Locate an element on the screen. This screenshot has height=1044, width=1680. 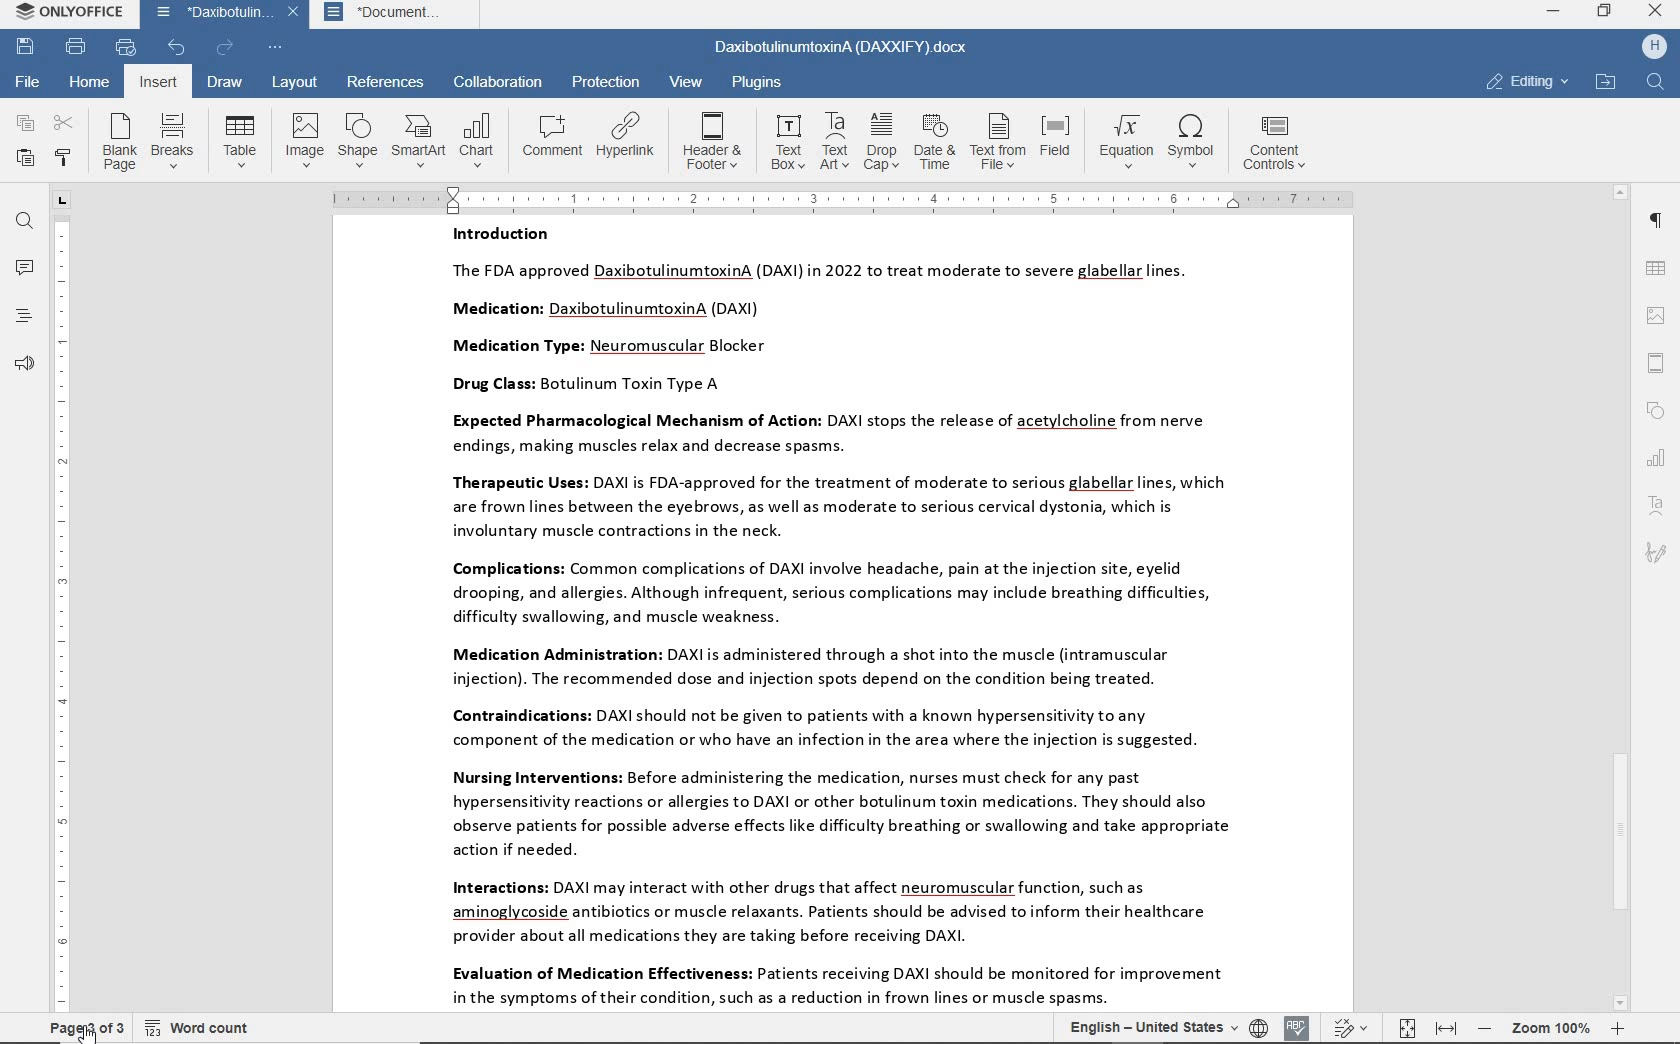
view is located at coordinates (684, 81).